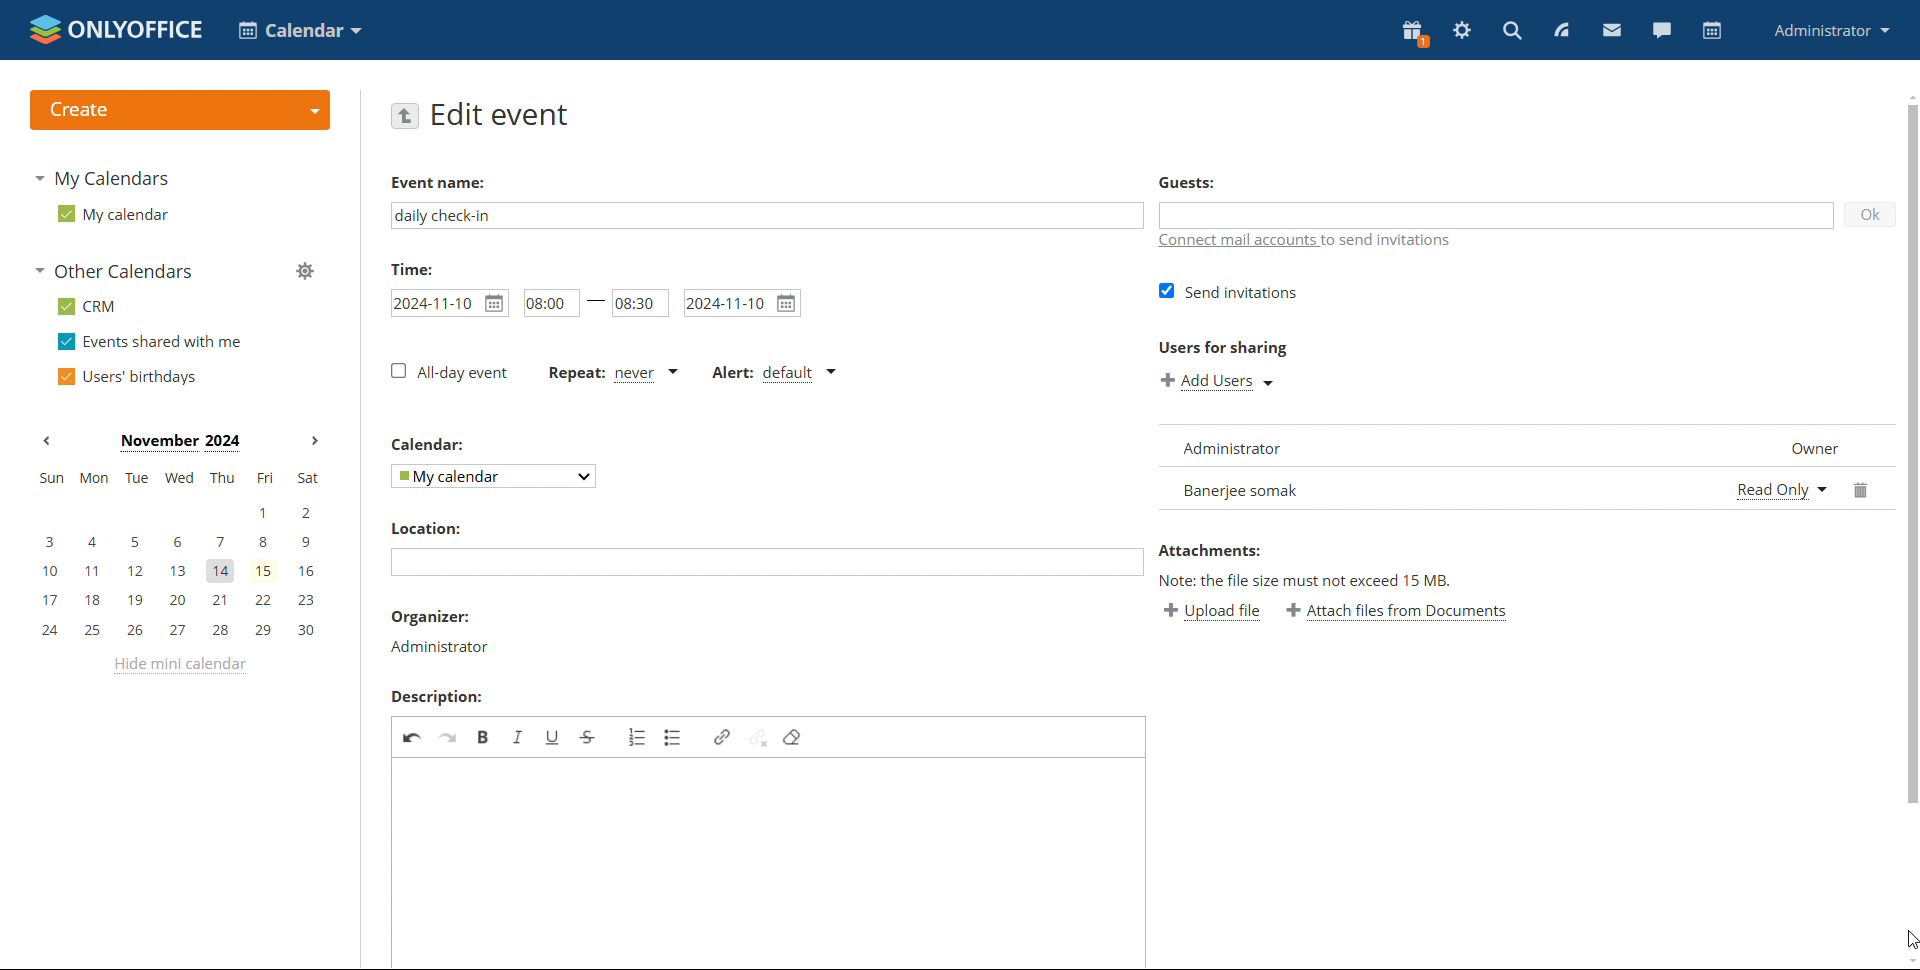 This screenshot has width=1920, height=970. What do you see at coordinates (767, 563) in the screenshot?
I see `add location` at bounding box center [767, 563].